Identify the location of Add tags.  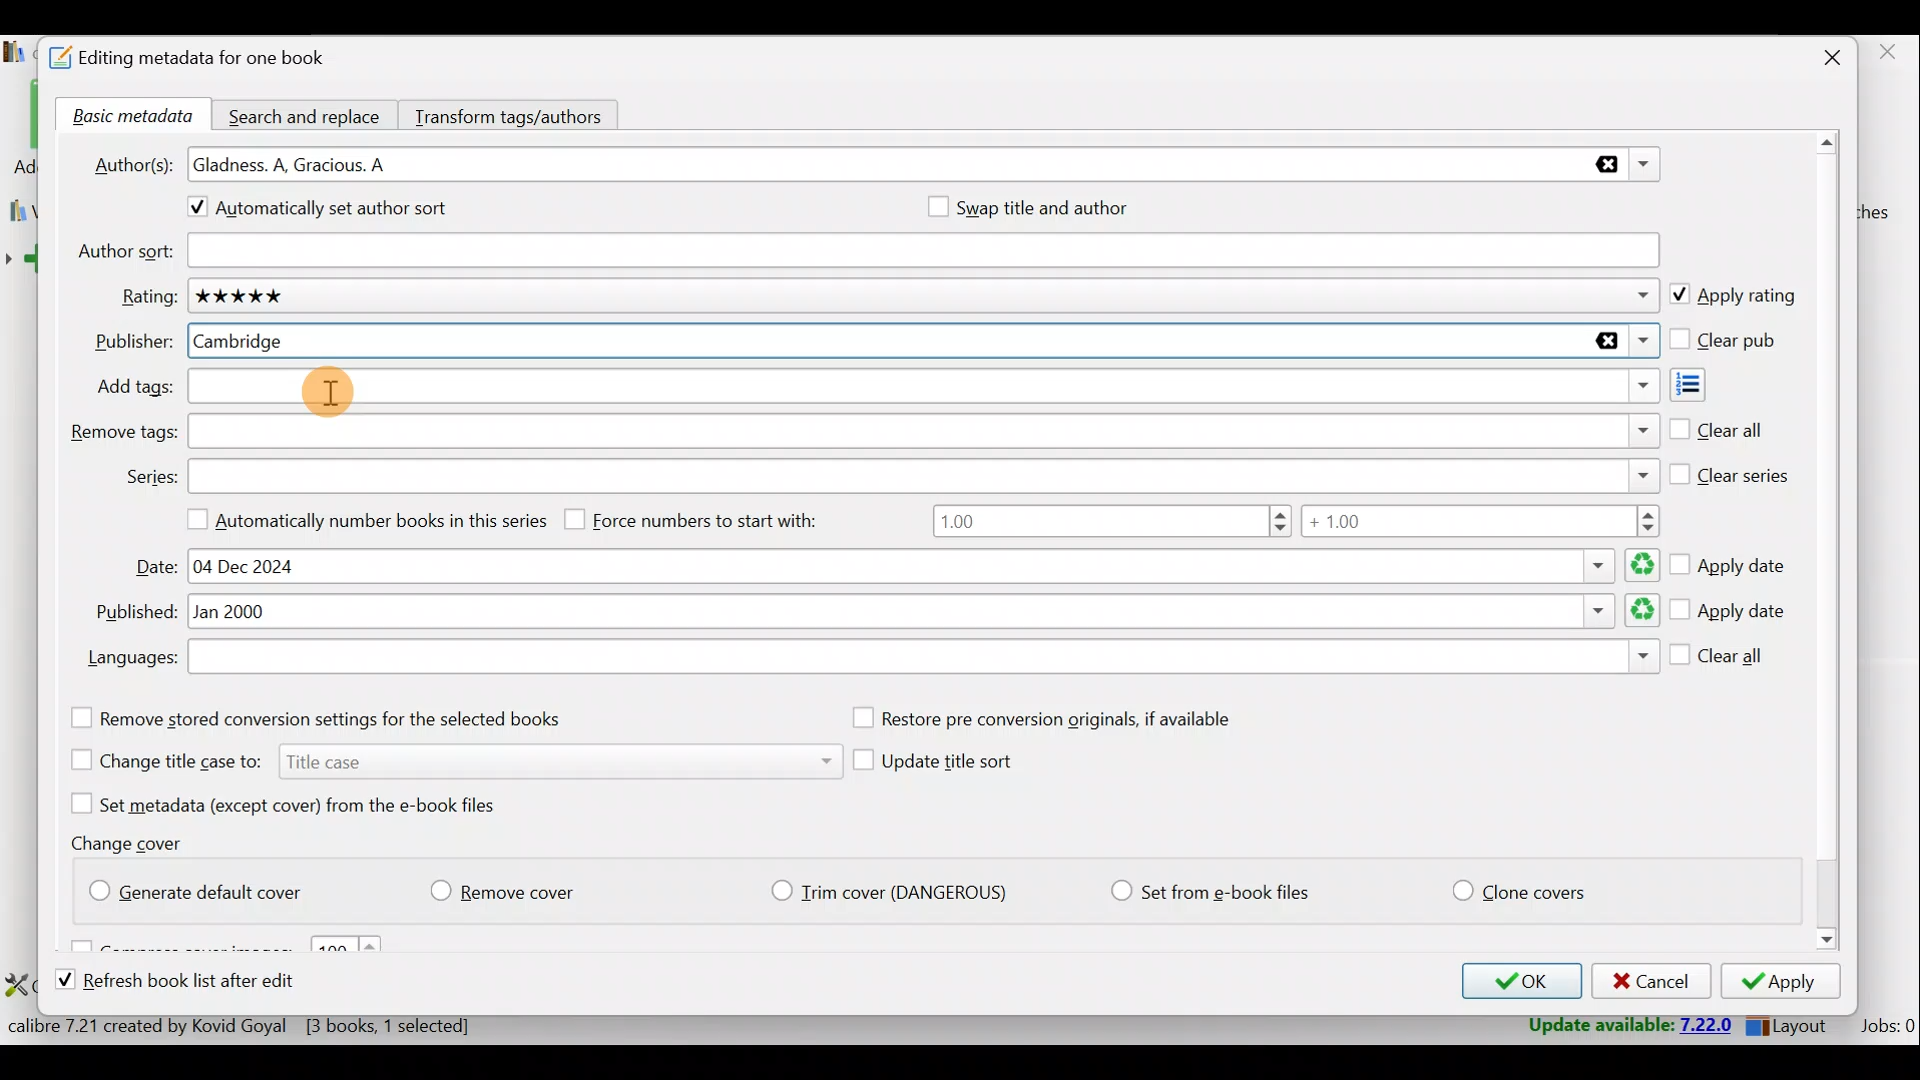
(1706, 385).